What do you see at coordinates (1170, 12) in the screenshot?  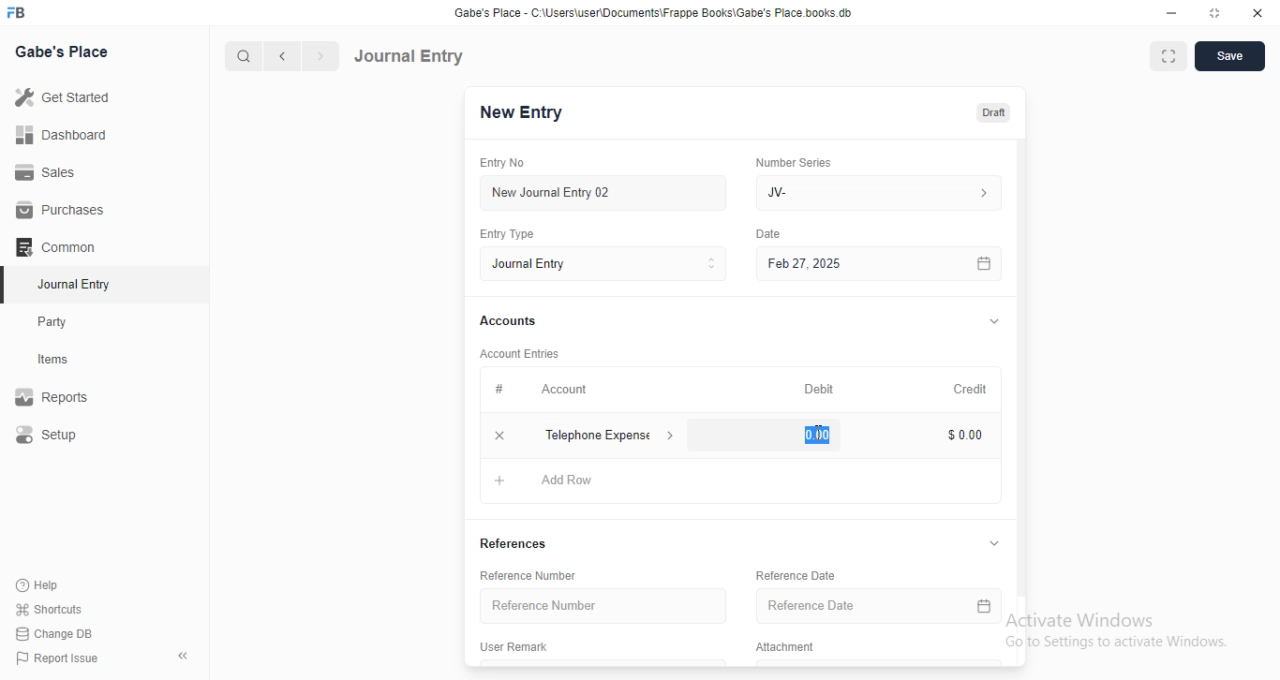 I see `Minimize` at bounding box center [1170, 12].